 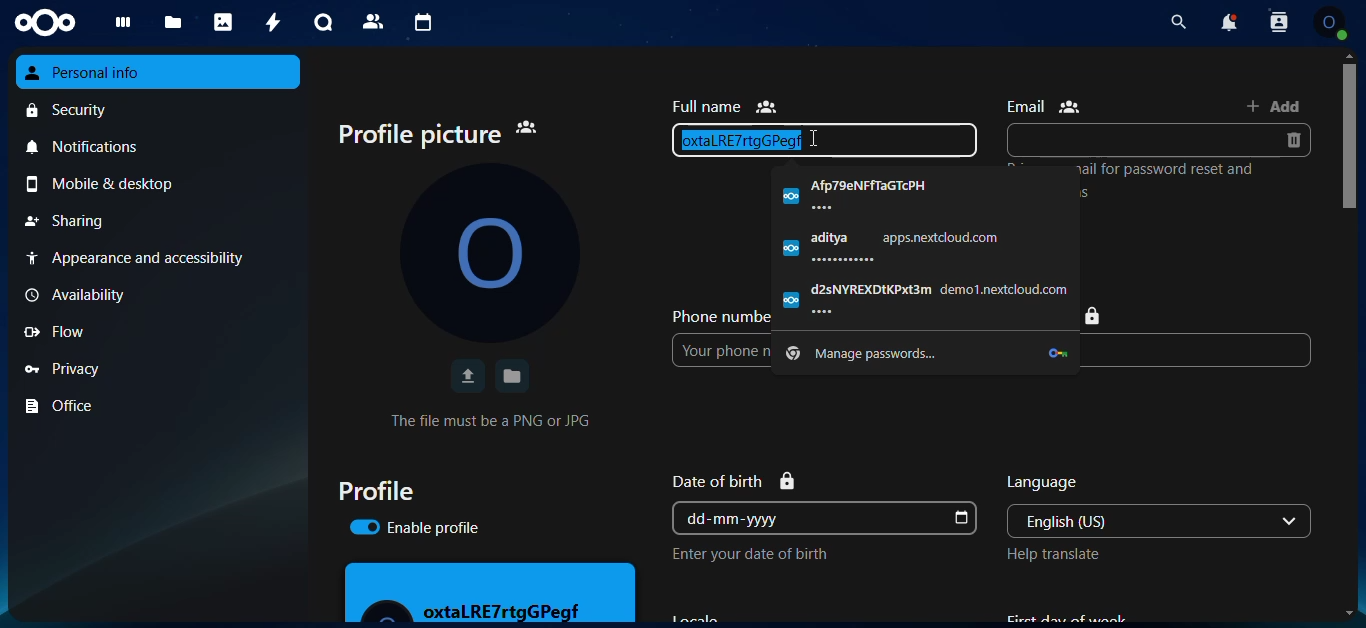 I want to click on aditya  apps.nextcloud.com ............, so click(x=925, y=246).